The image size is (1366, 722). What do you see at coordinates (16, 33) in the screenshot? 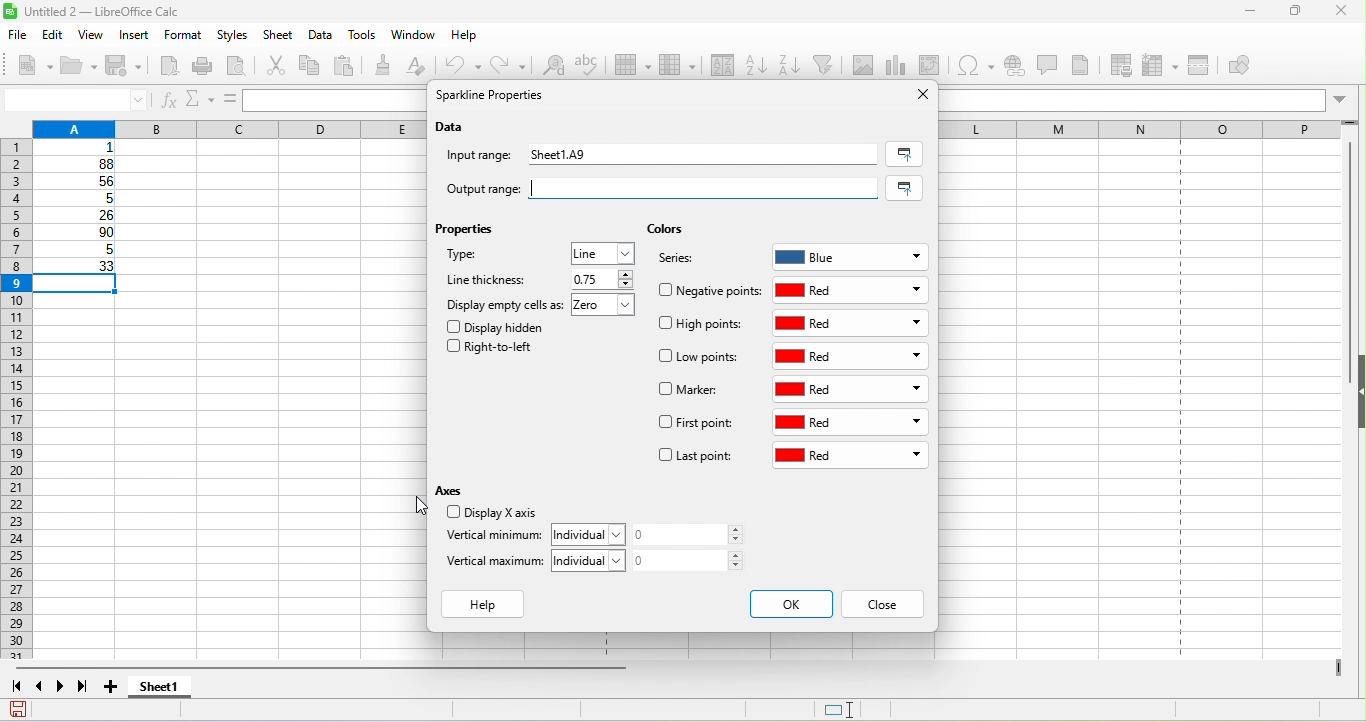
I see `file` at bounding box center [16, 33].